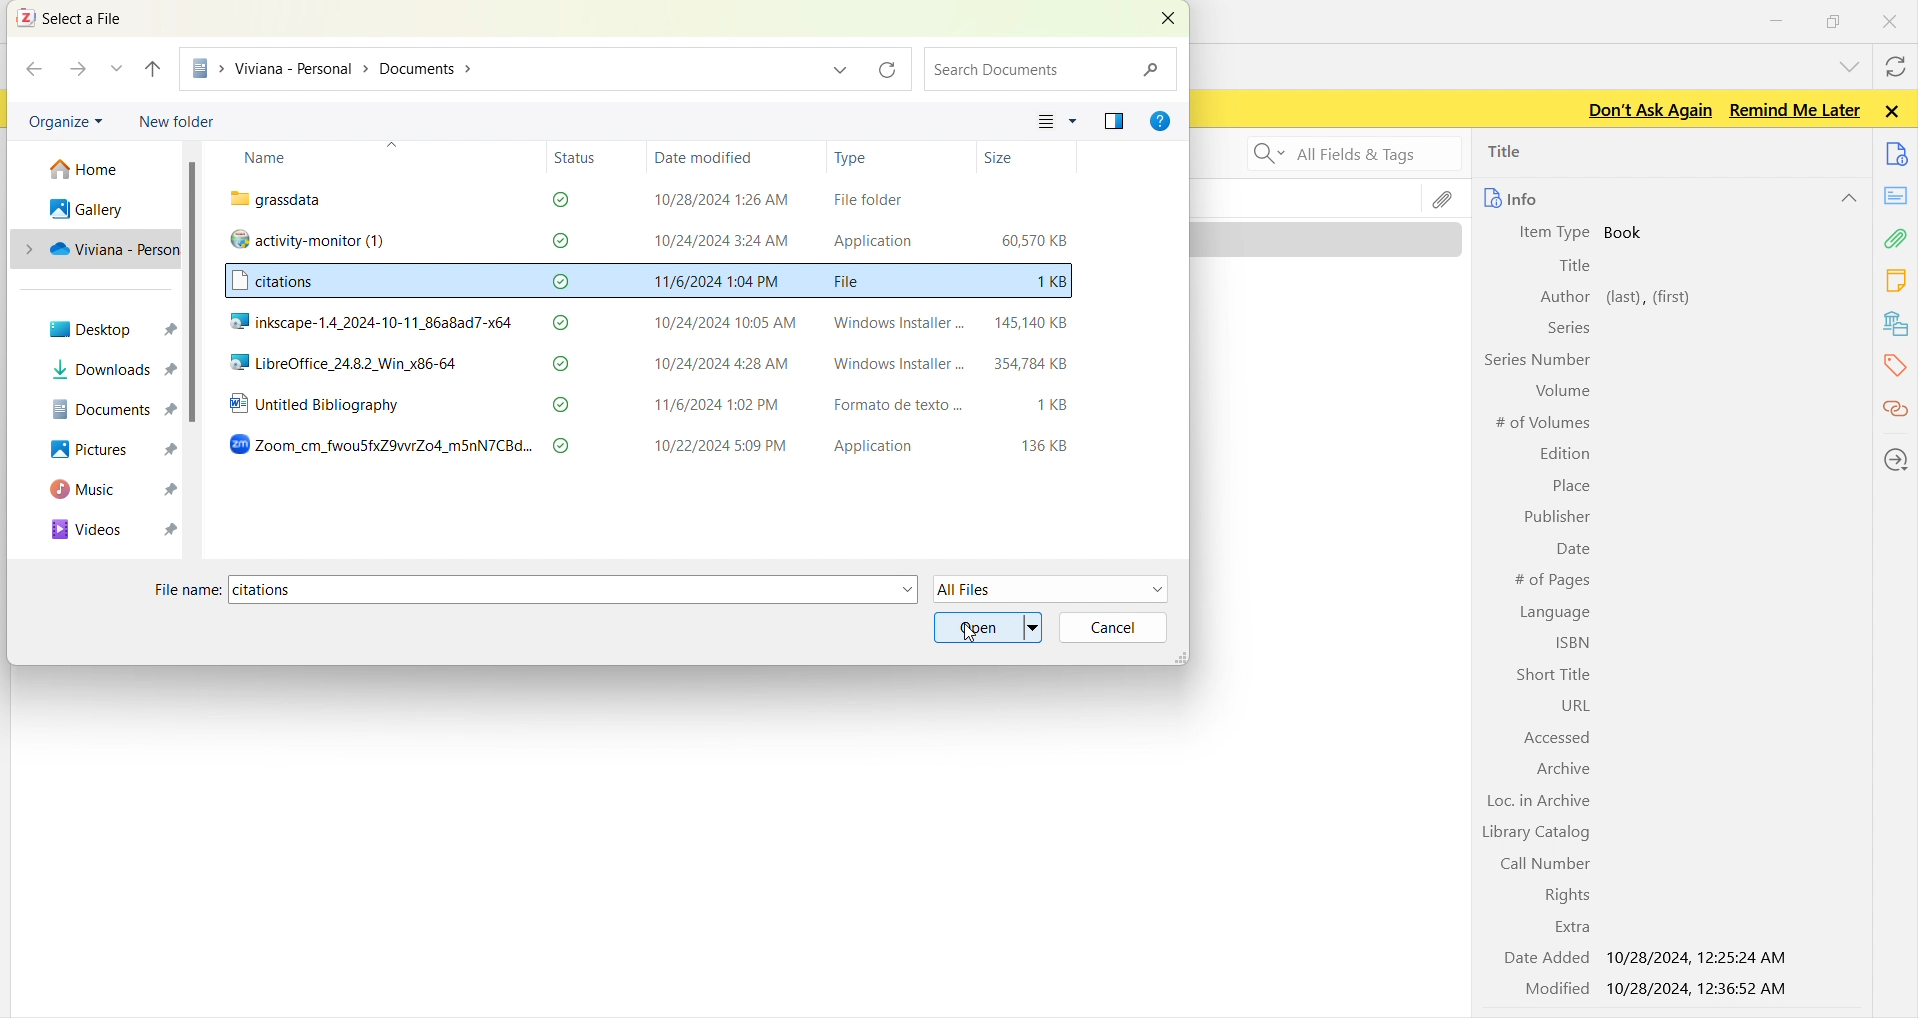  What do you see at coordinates (999, 158) in the screenshot?
I see `Size` at bounding box center [999, 158].